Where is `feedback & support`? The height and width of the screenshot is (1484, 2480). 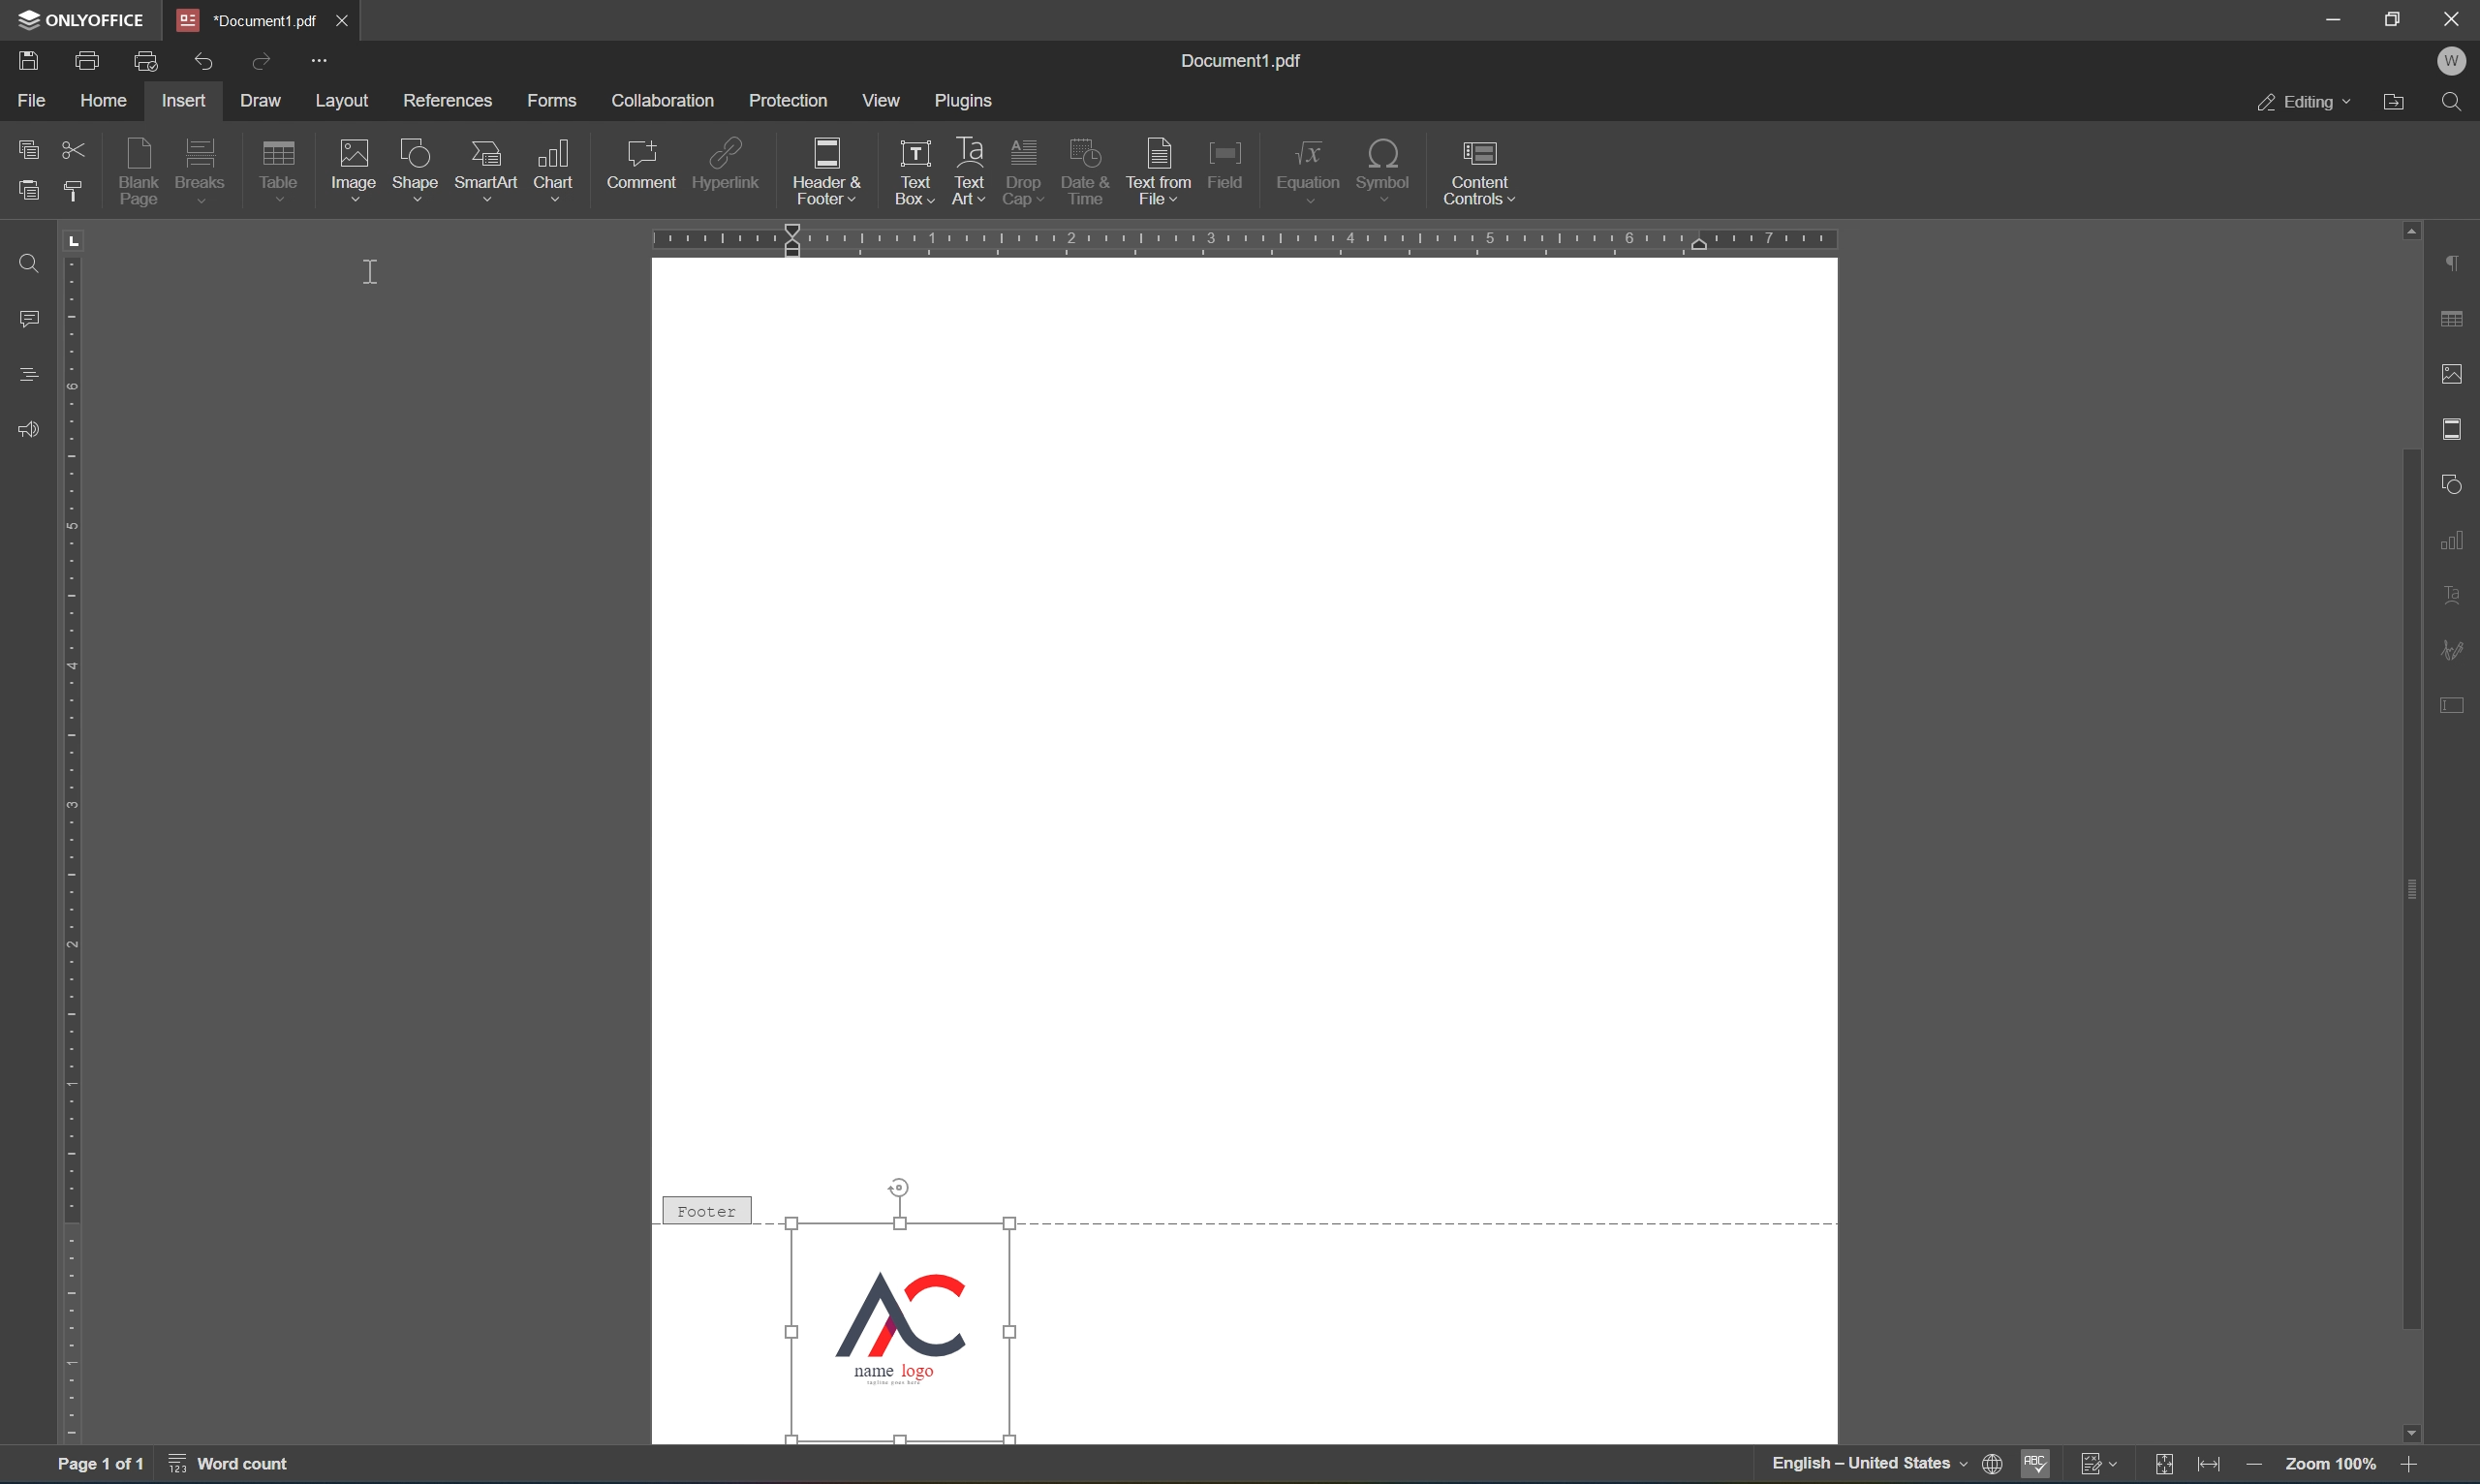 feedback & support is located at coordinates (30, 426).